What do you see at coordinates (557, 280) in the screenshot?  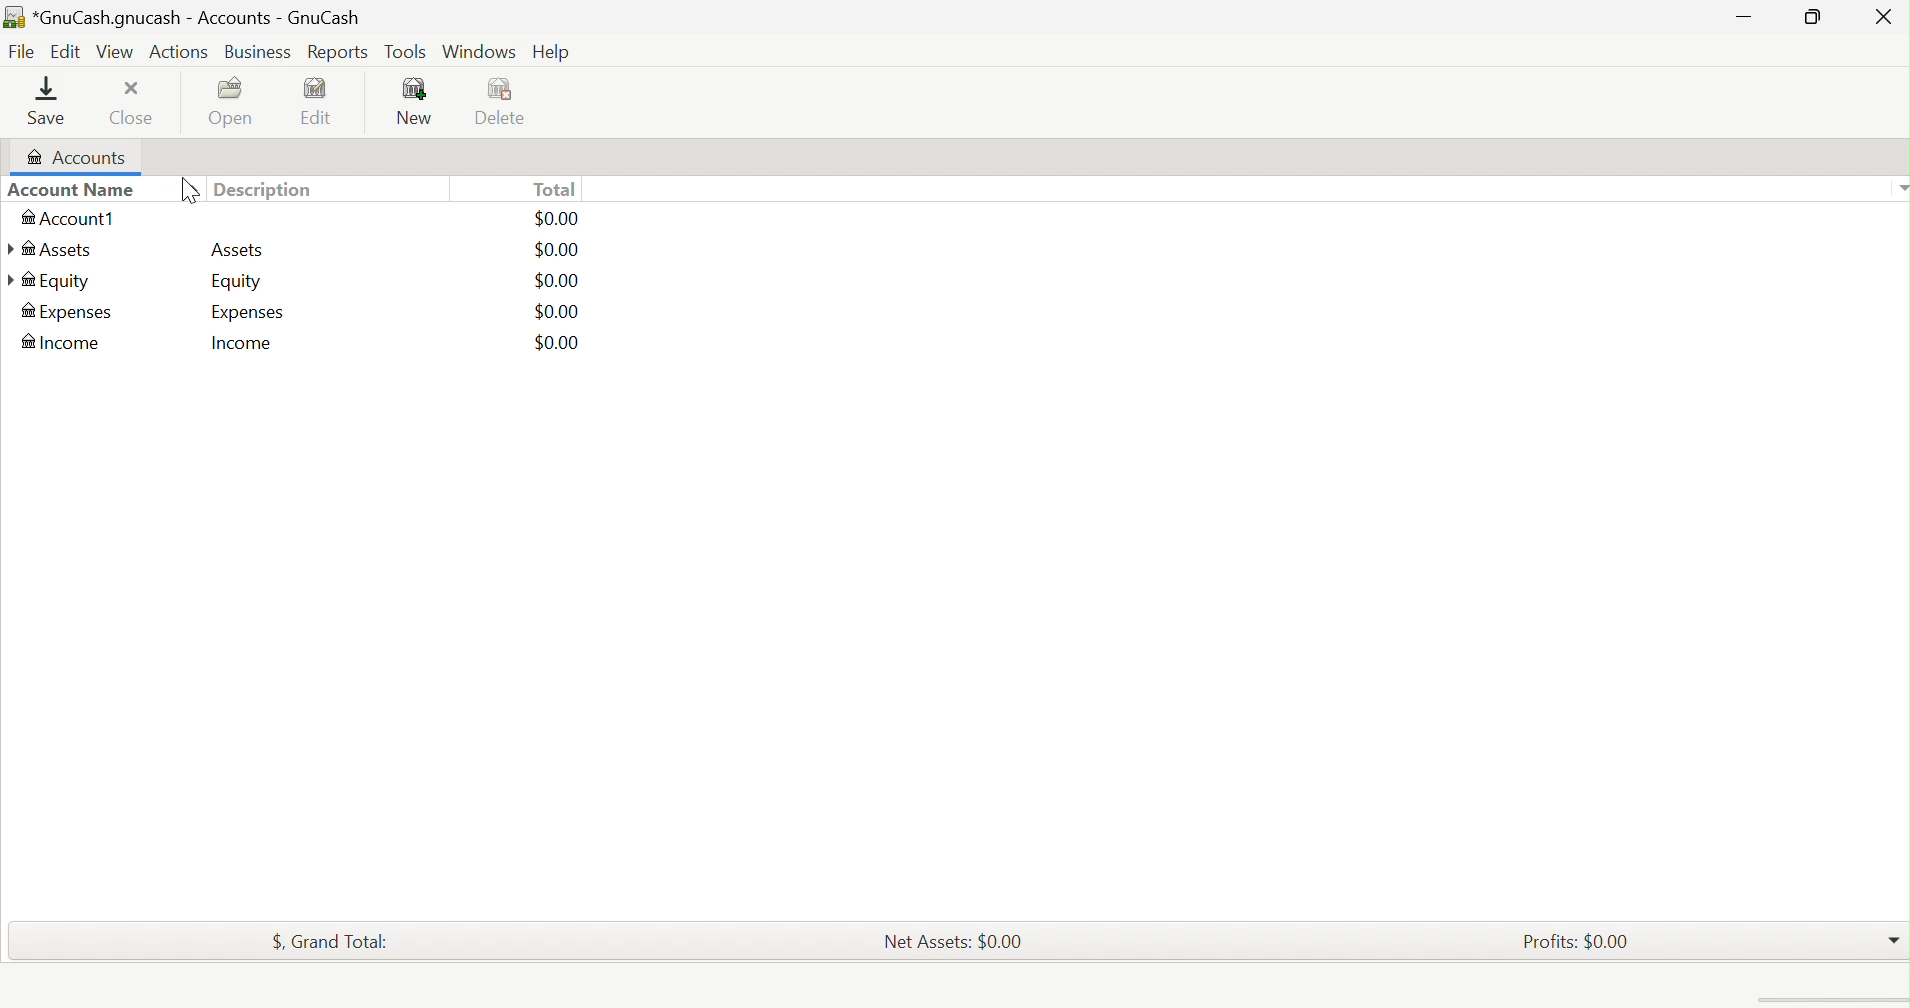 I see `$0.00` at bounding box center [557, 280].